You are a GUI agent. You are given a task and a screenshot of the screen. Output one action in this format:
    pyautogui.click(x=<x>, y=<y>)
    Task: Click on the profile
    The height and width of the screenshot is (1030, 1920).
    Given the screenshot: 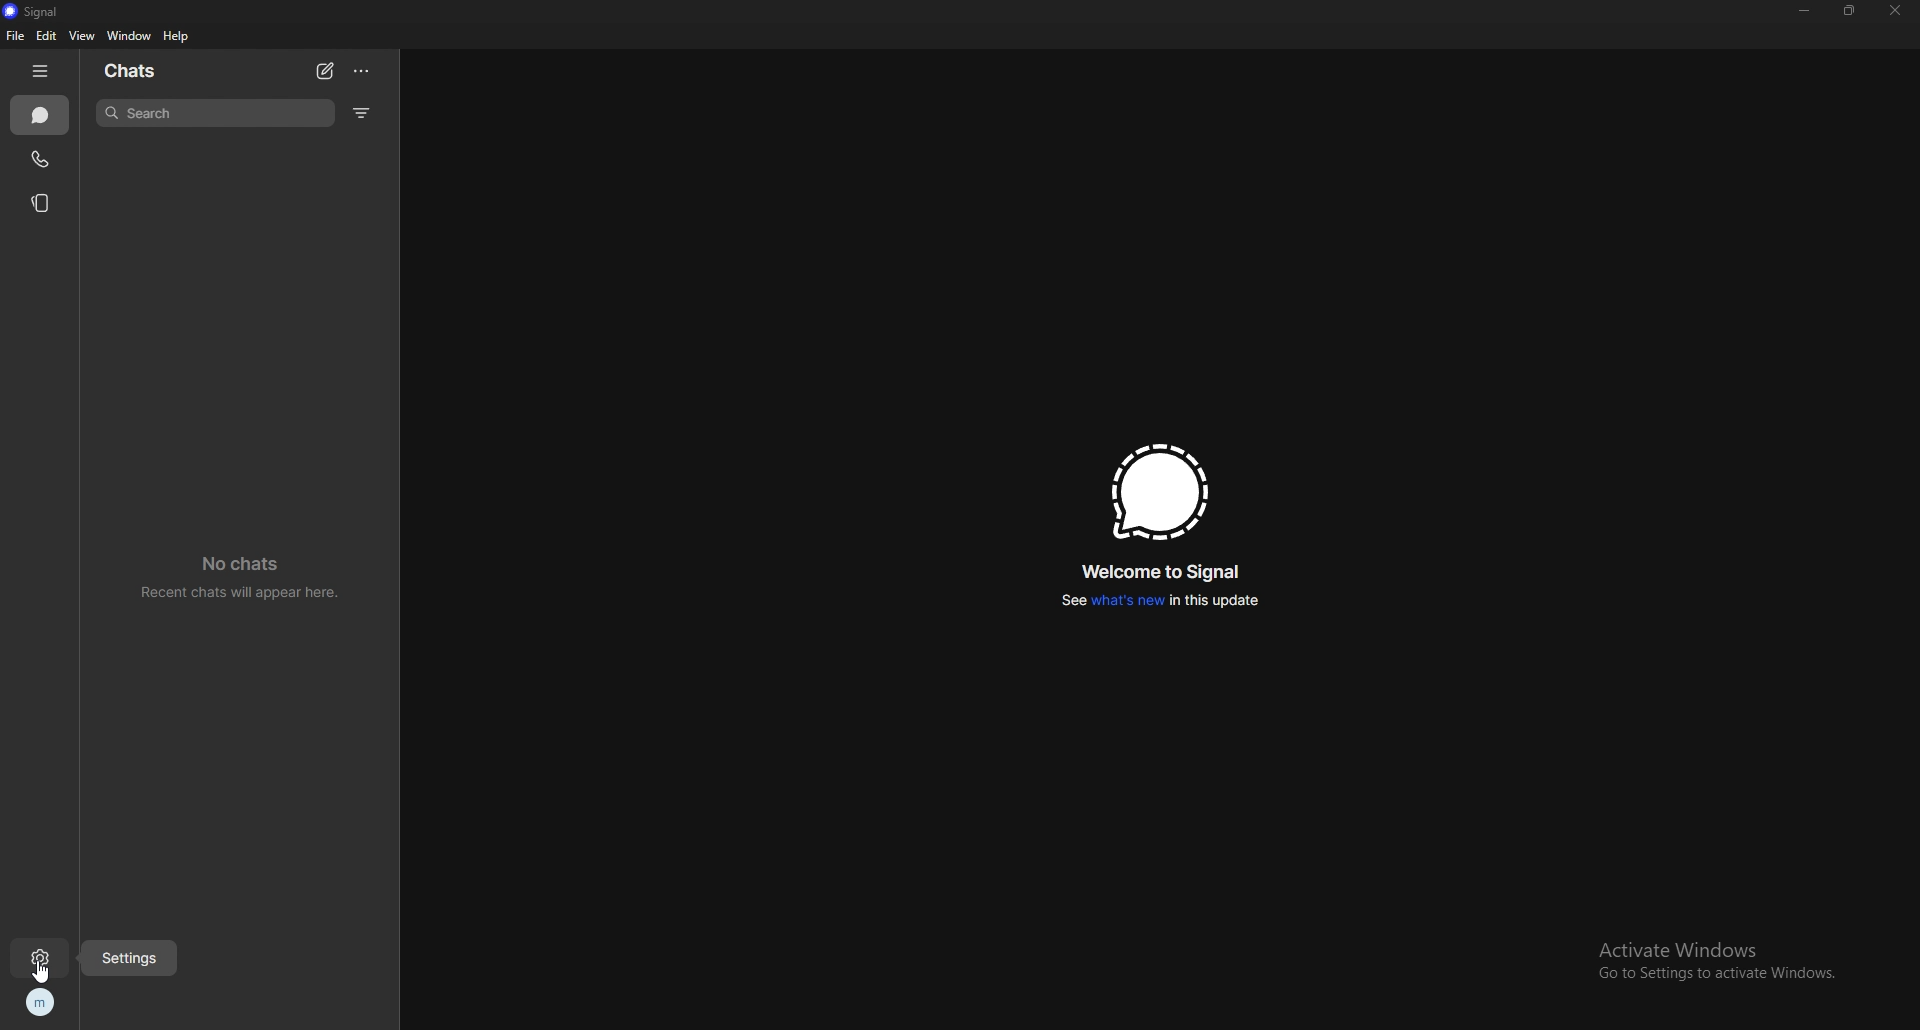 What is the action you would take?
    pyautogui.click(x=43, y=1002)
    